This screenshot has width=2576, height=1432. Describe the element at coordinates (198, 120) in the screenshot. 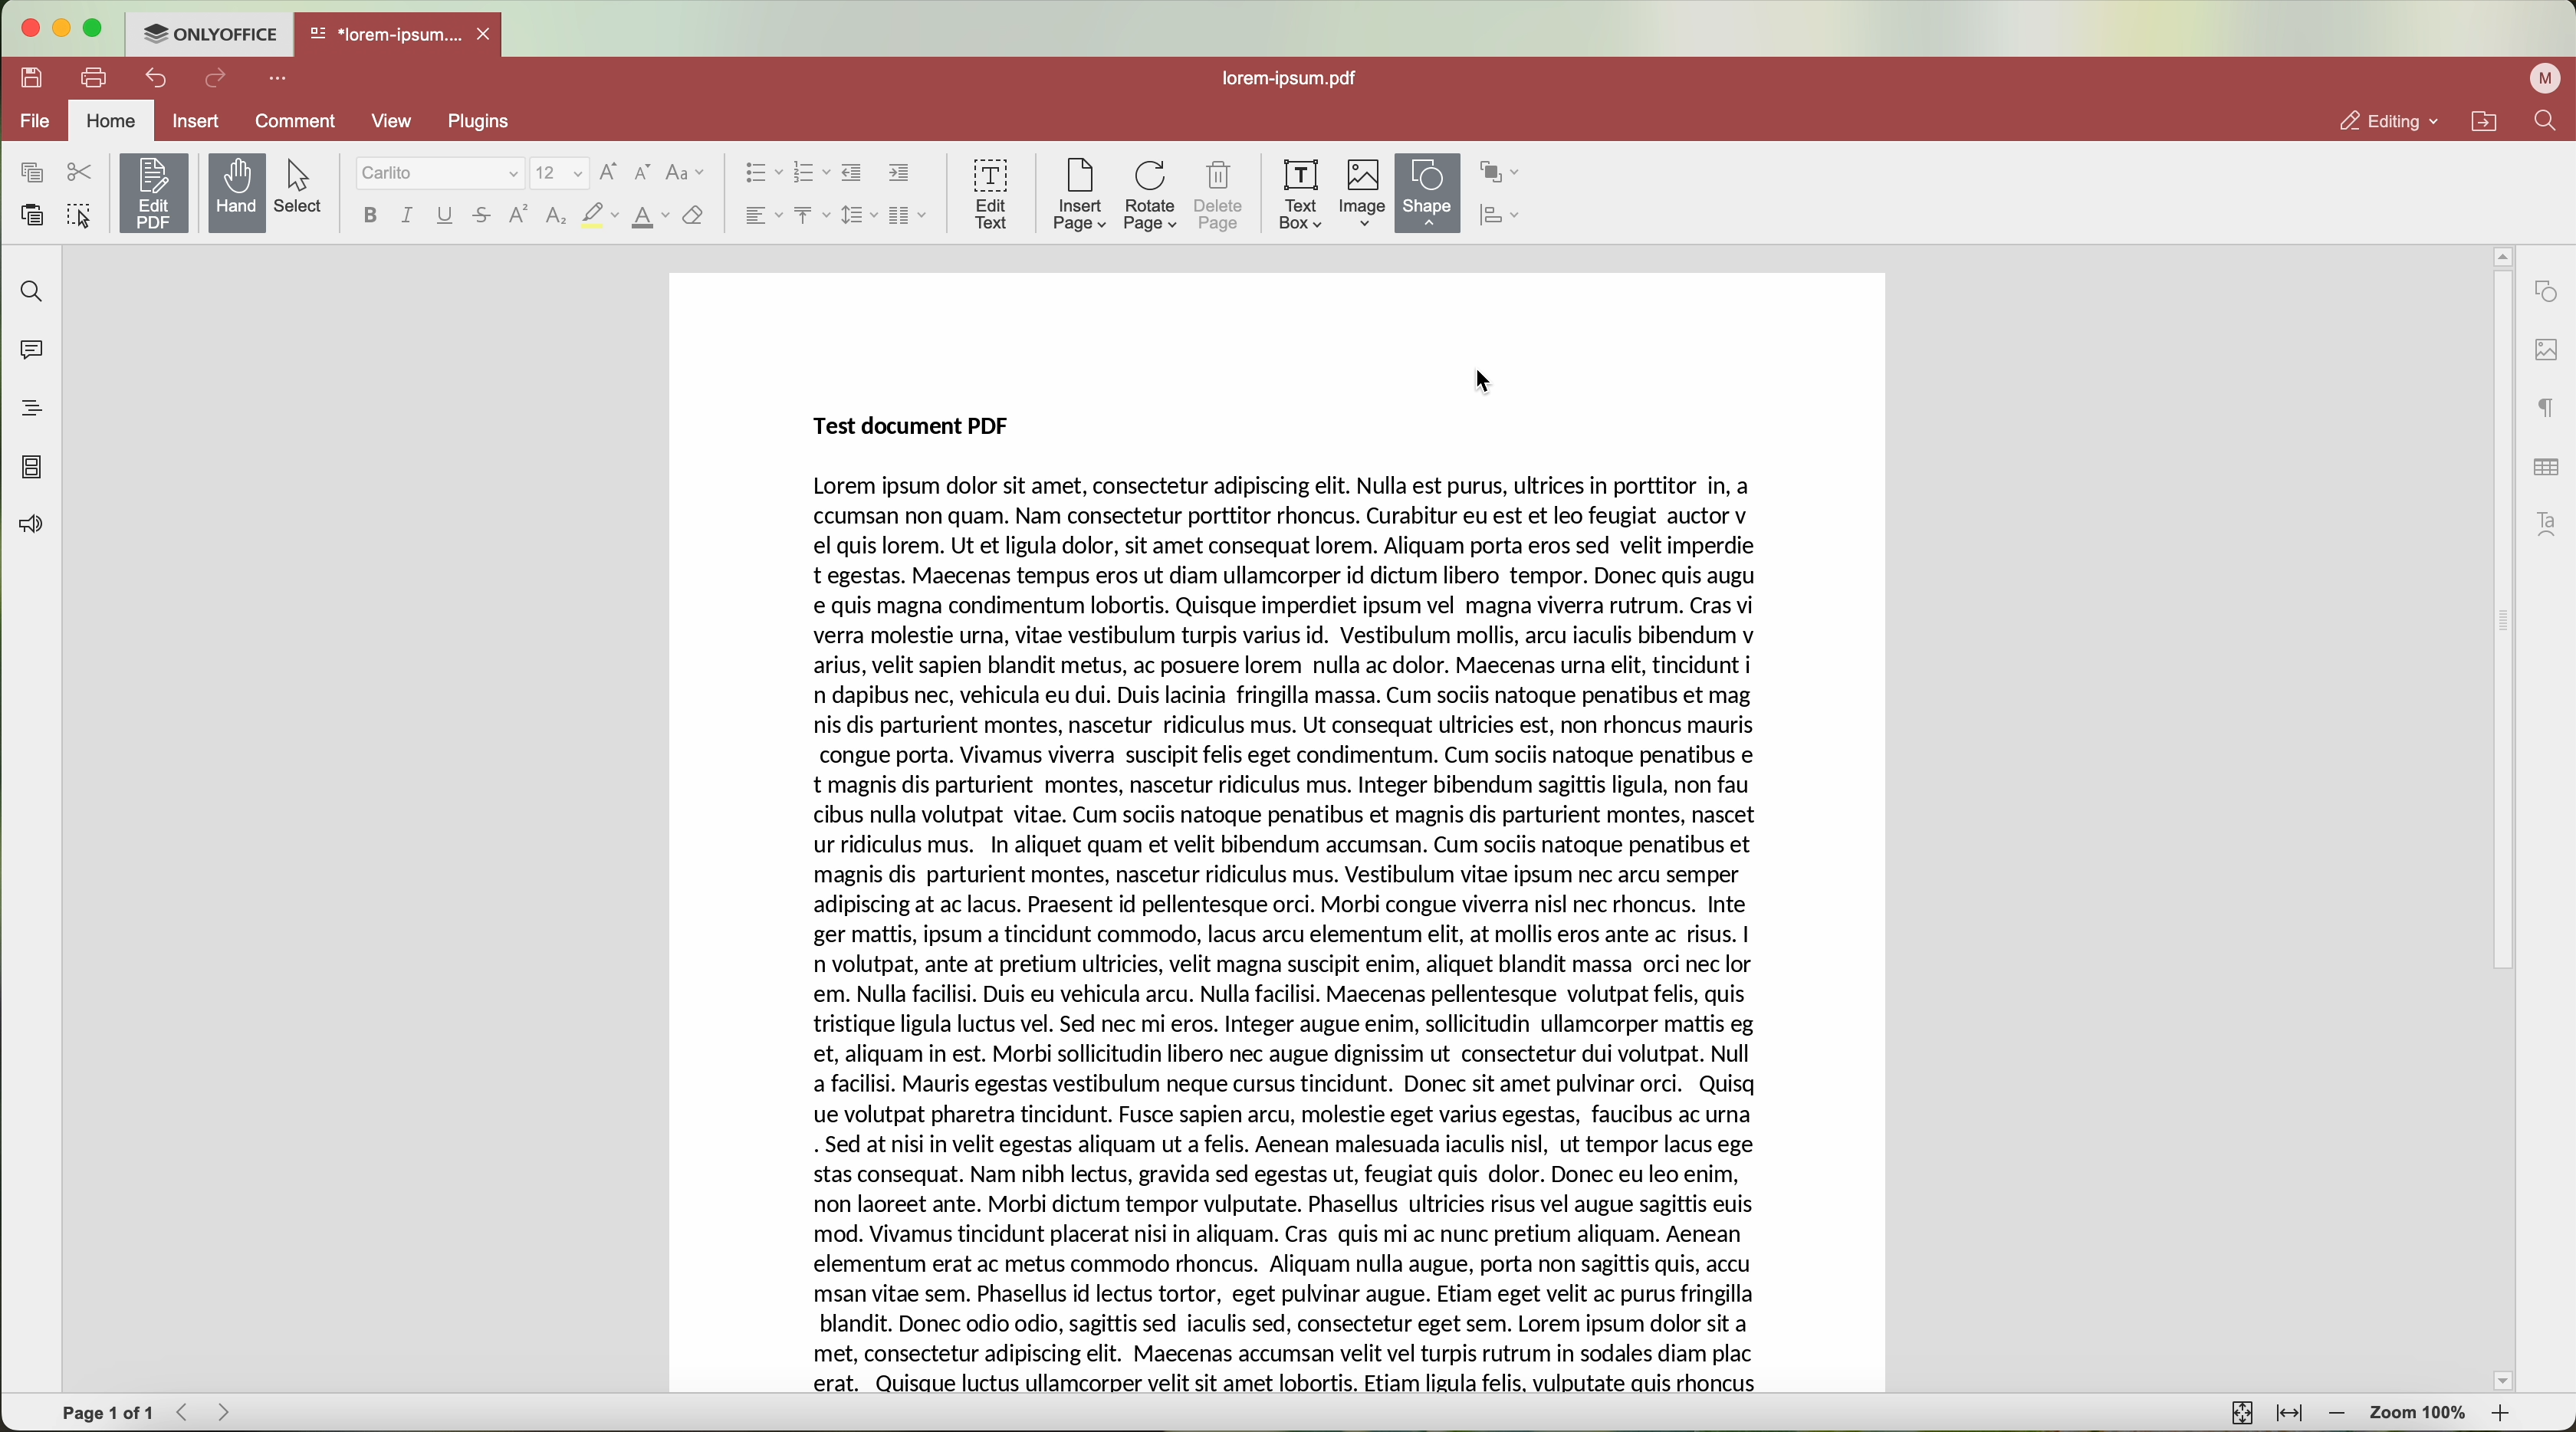

I see `insert` at that location.